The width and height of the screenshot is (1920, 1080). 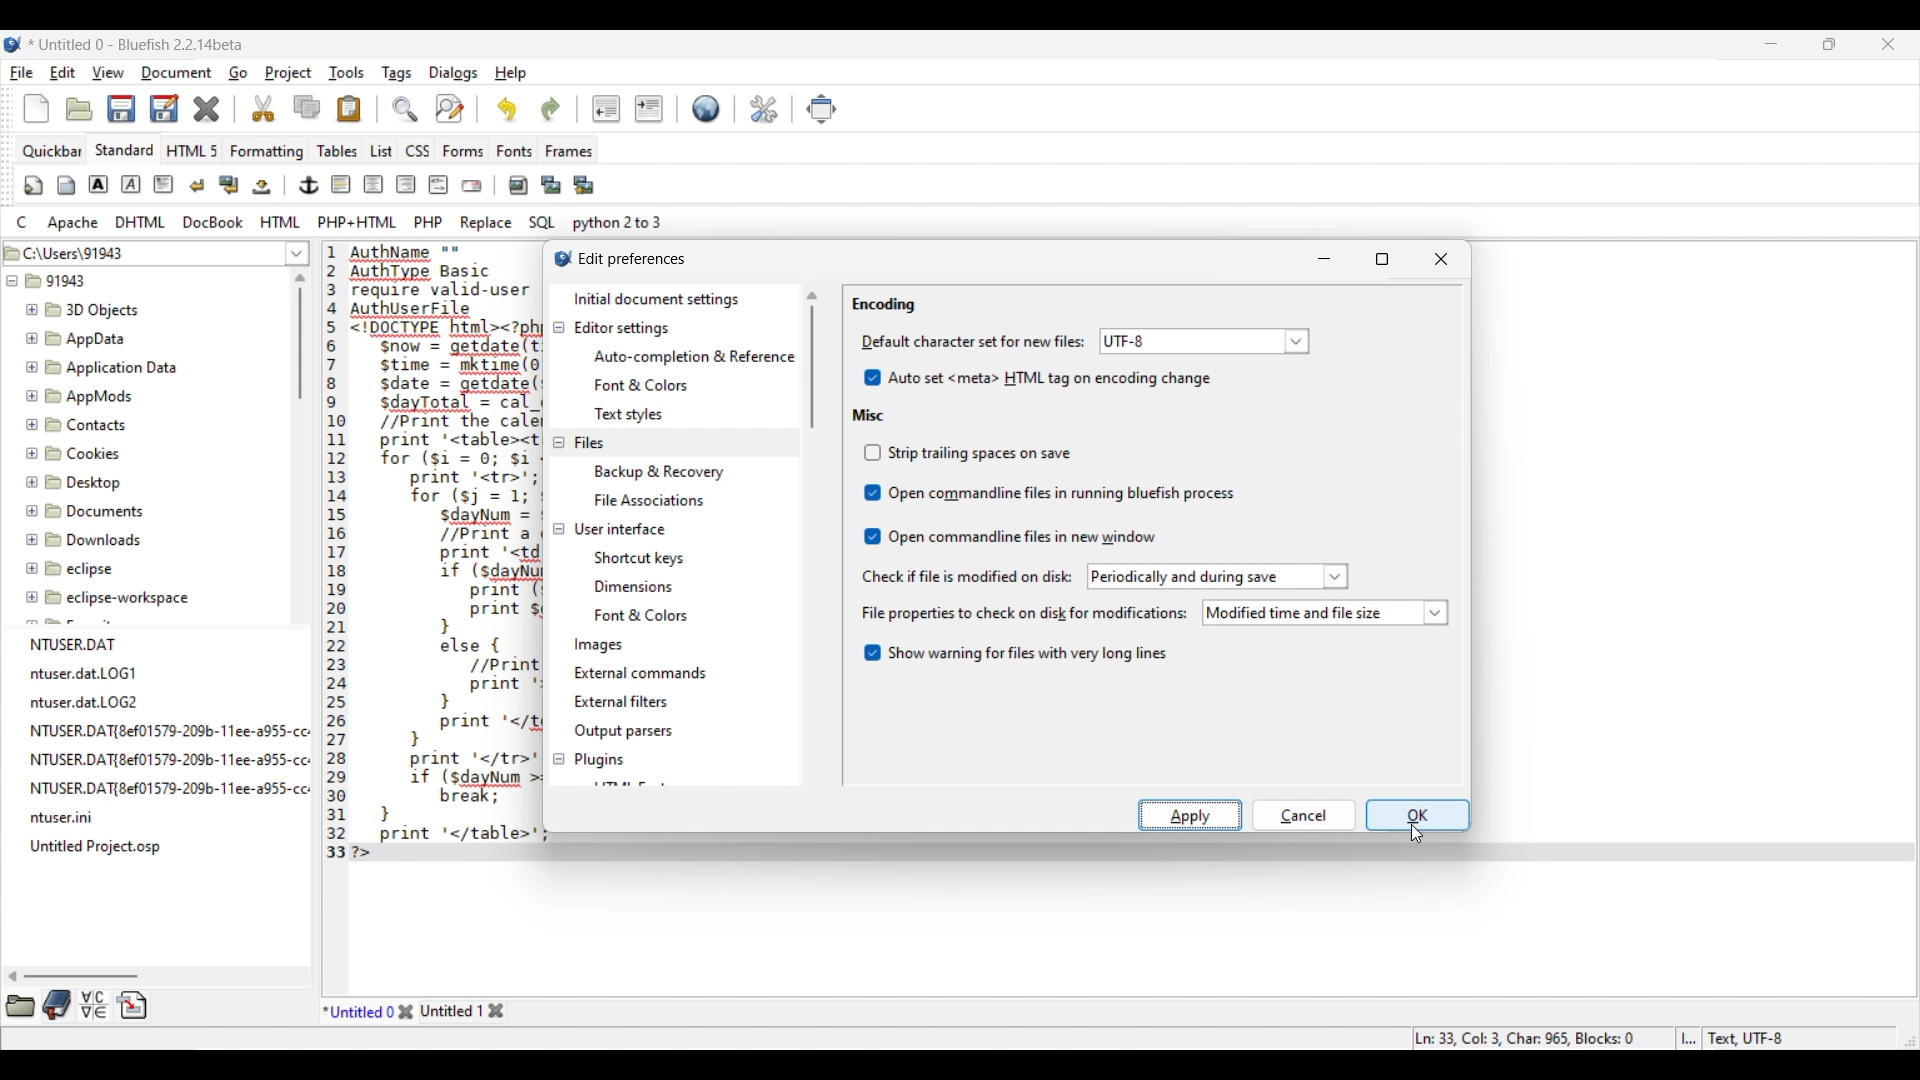 I want to click on Editor setting options, so click(x=693, y=386).